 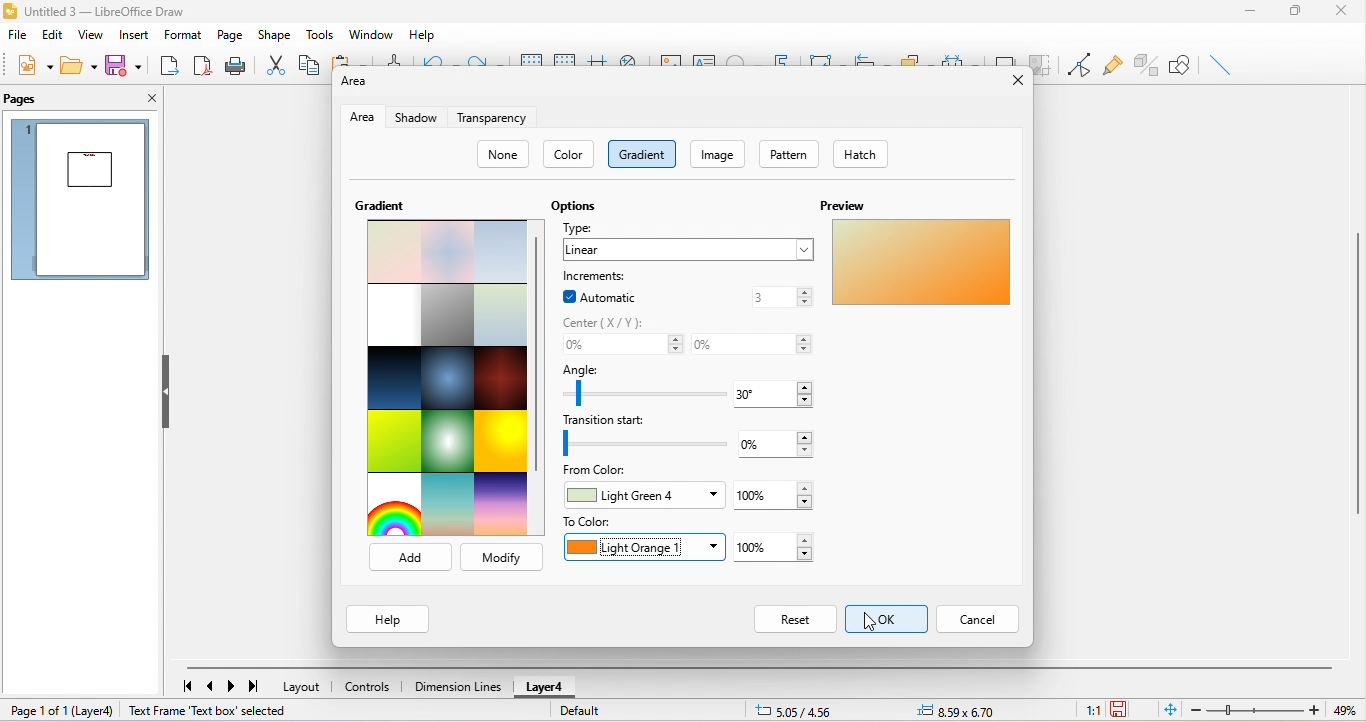 What do you see at coordinates (1084, 709) in the screenshot?
I see `1:1` at bounding box center [1084, 709].